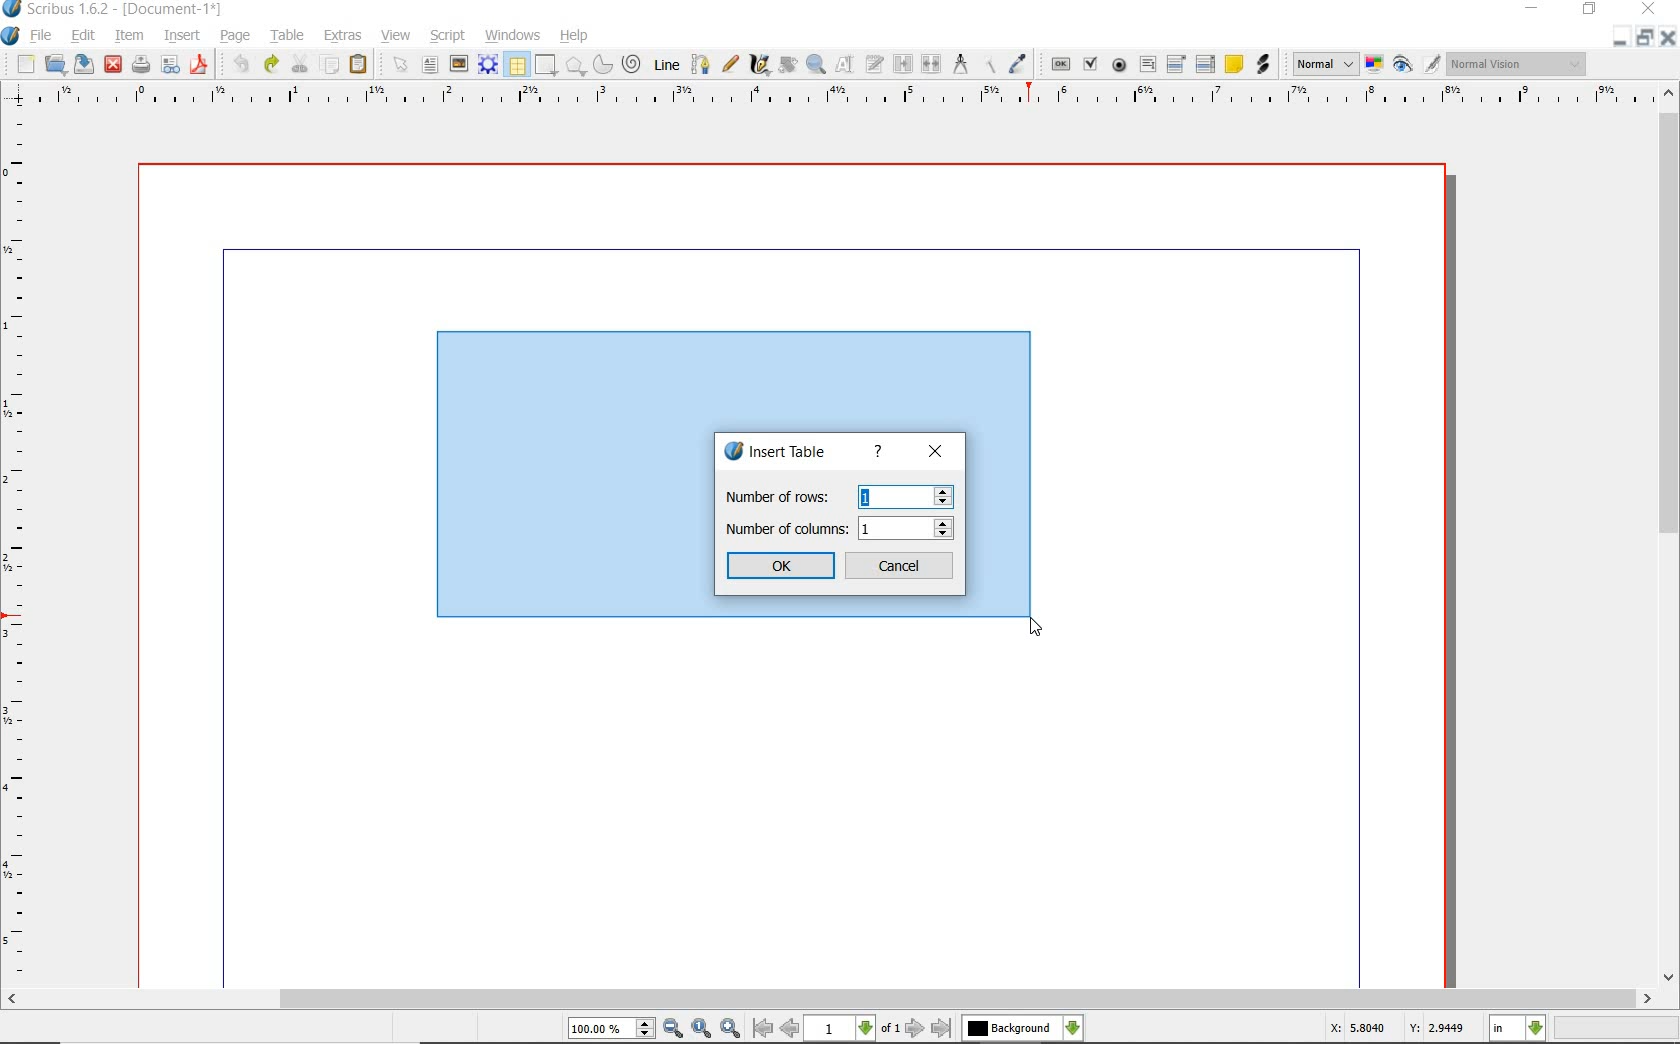  What do you see at coordinates (782, 566) in the screenshot?
I see `ok` at bounding box center [782, 566].